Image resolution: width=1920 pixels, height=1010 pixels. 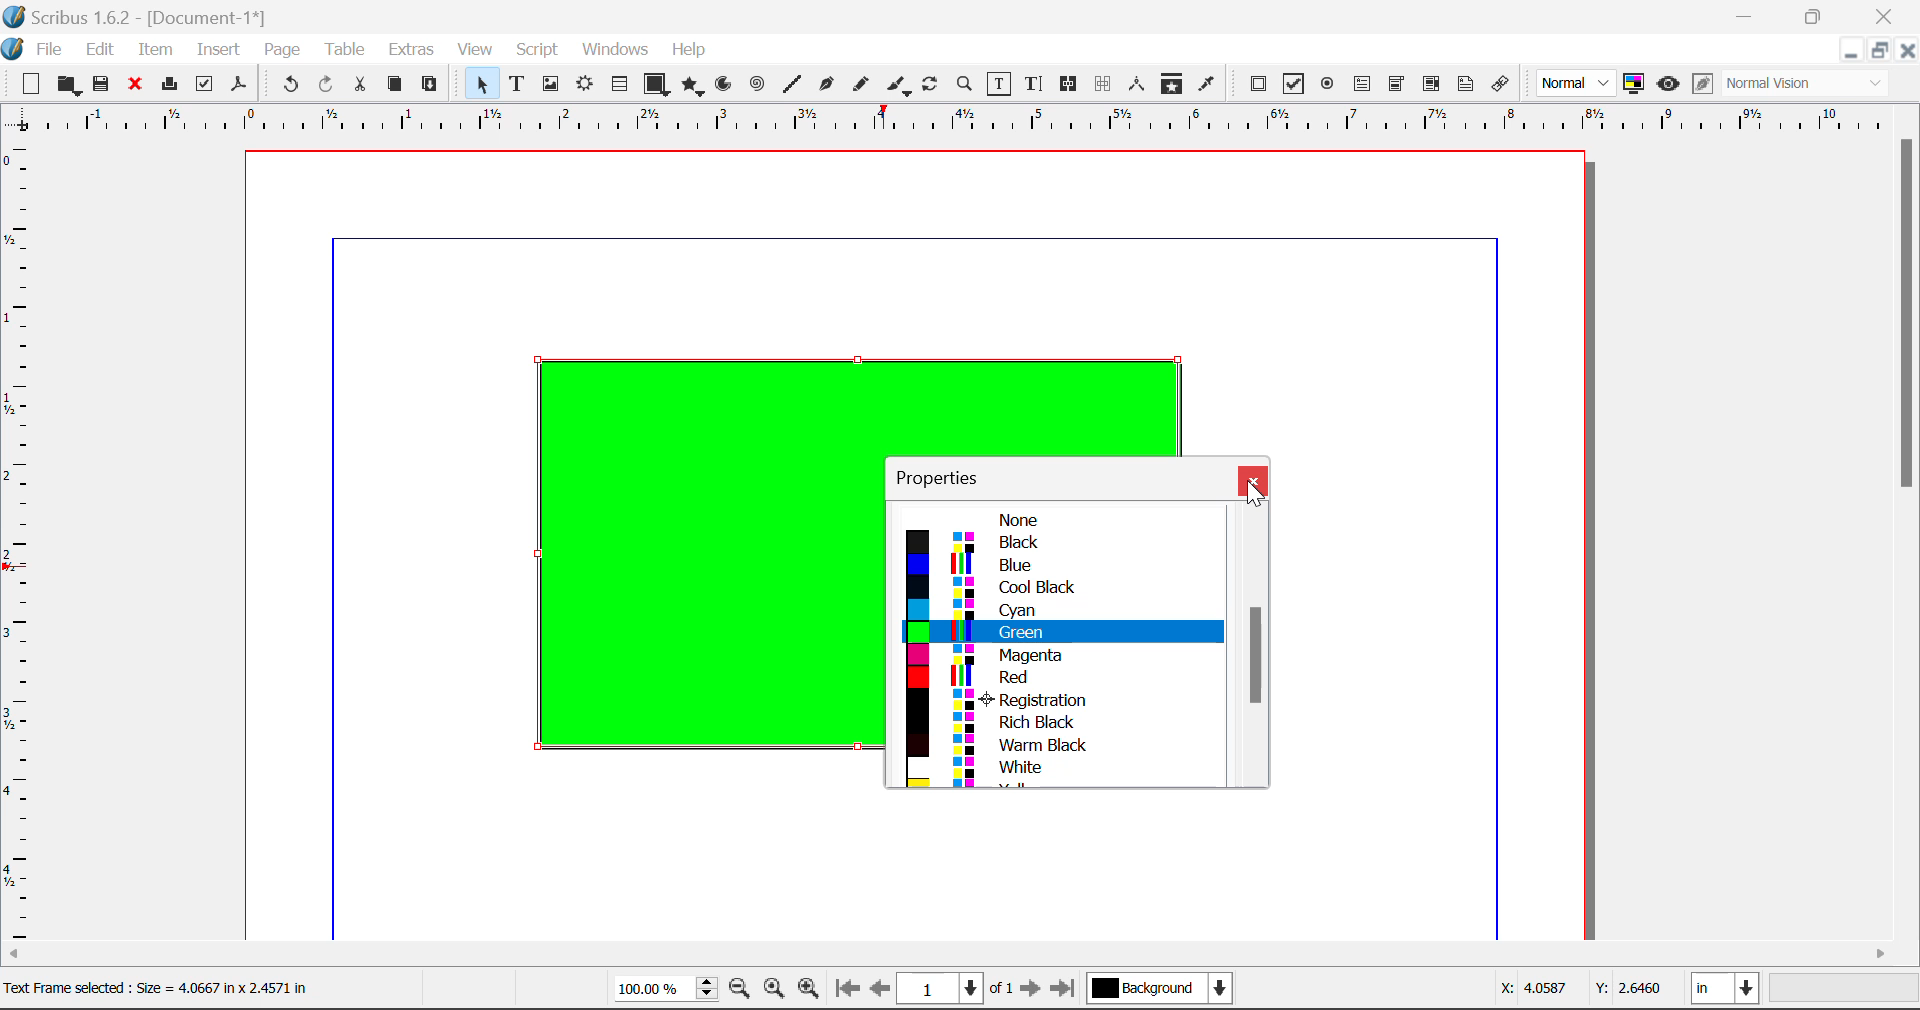 I want to click on None, so click(x=1061, y=519).